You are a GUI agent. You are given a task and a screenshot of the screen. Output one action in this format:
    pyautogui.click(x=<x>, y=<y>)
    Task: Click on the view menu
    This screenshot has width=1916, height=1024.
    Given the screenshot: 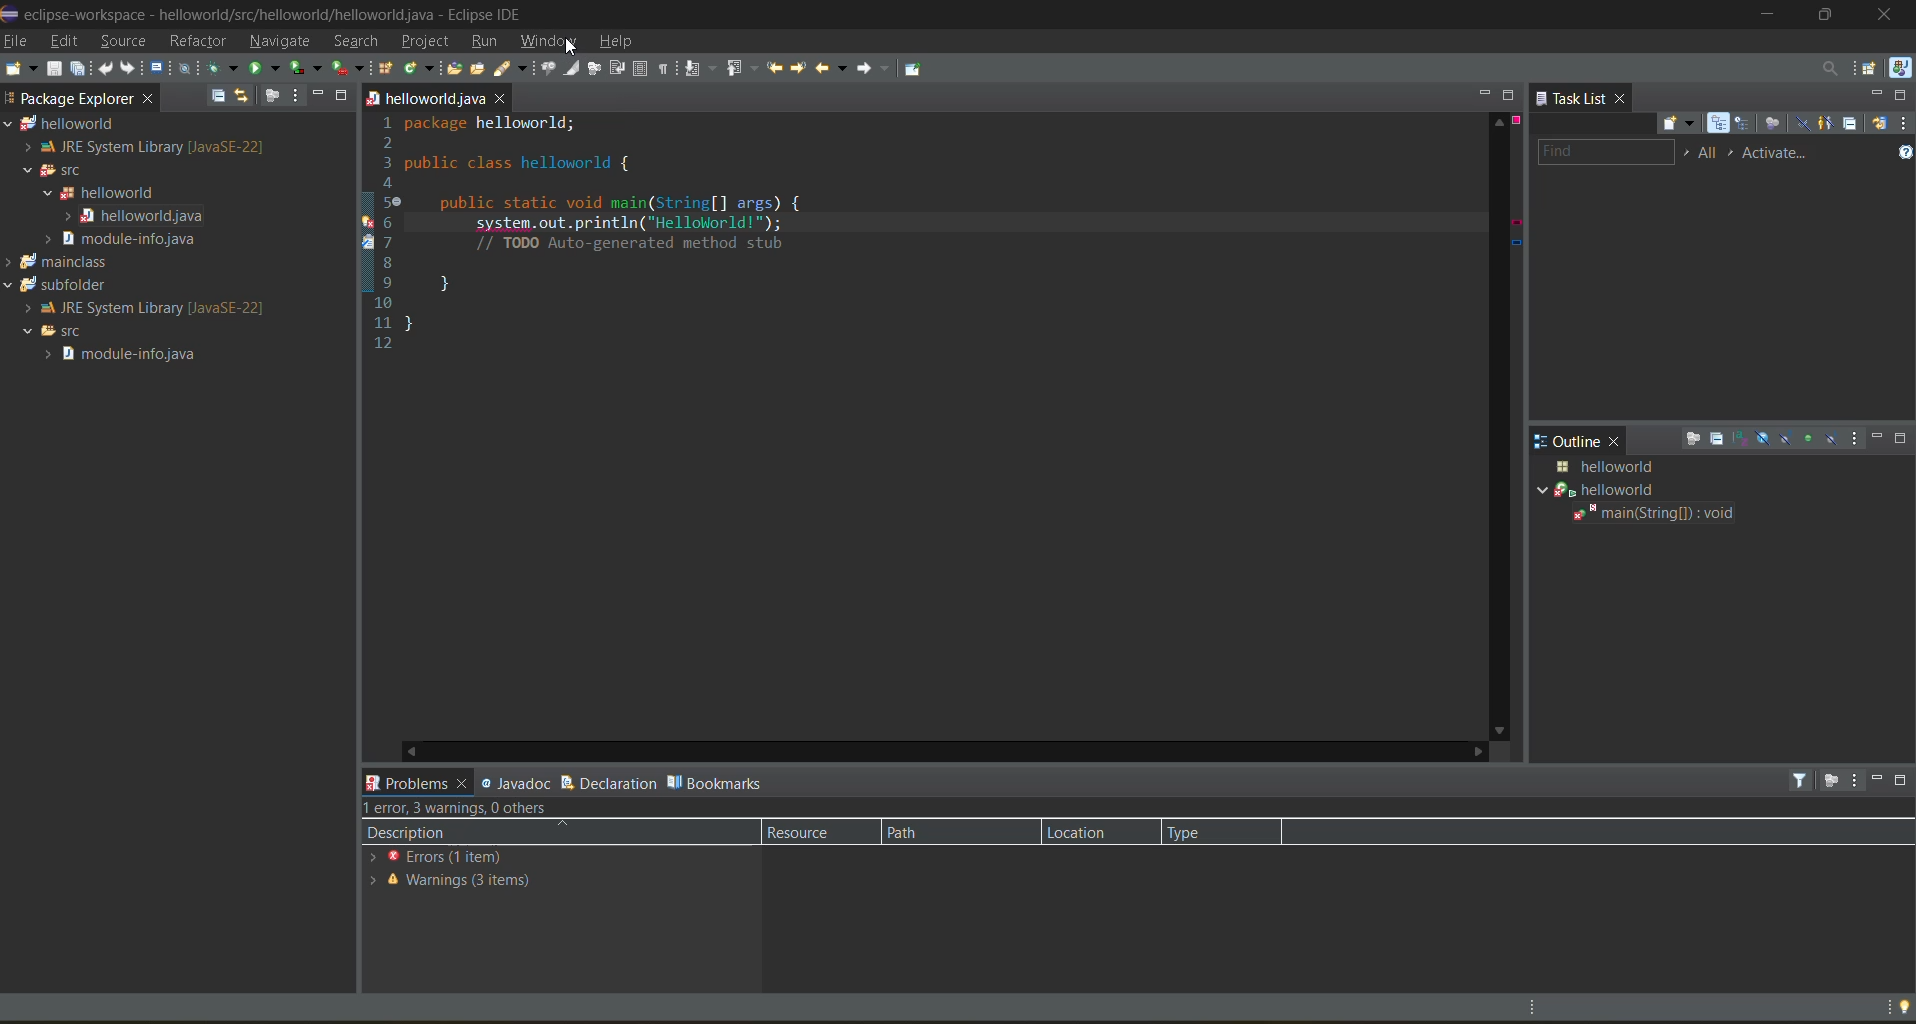 What is the action you would take?
    pyautogui.click(x=1904, y=125)
    